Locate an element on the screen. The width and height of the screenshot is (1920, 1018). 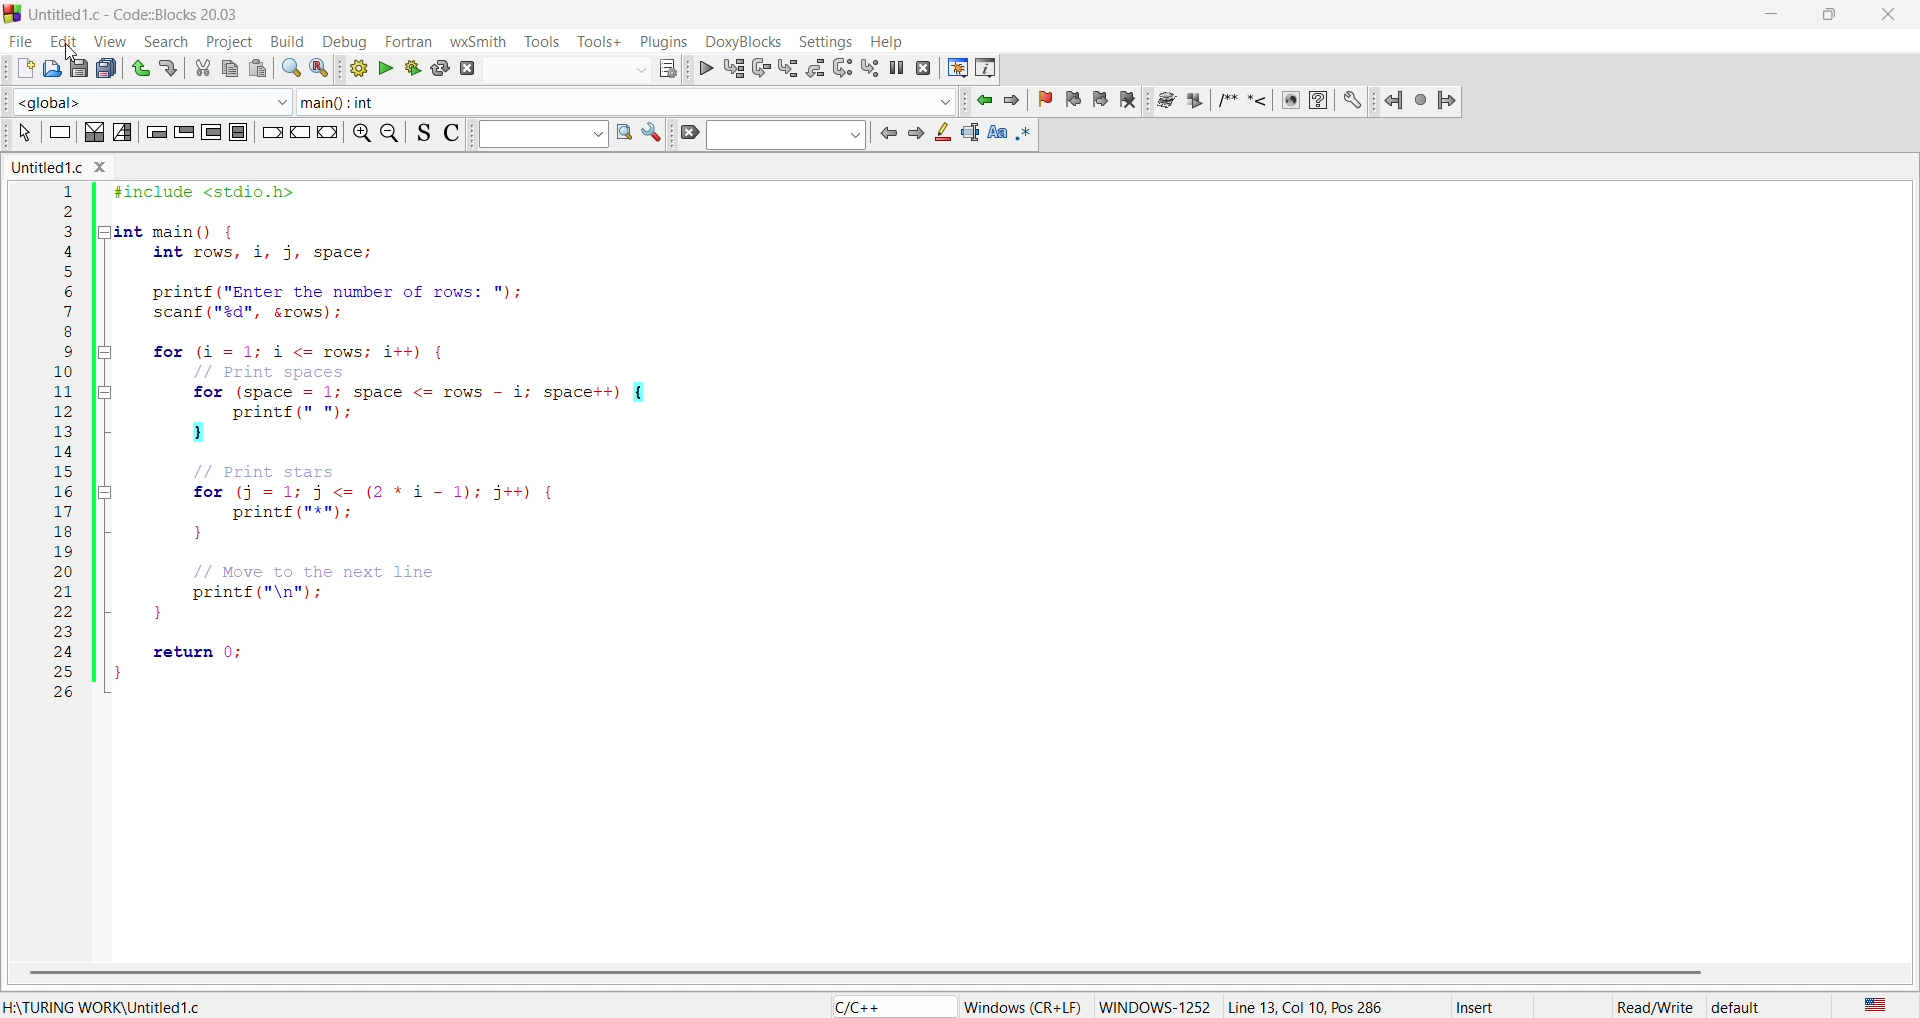
new file is located at coordinates (22, 65).